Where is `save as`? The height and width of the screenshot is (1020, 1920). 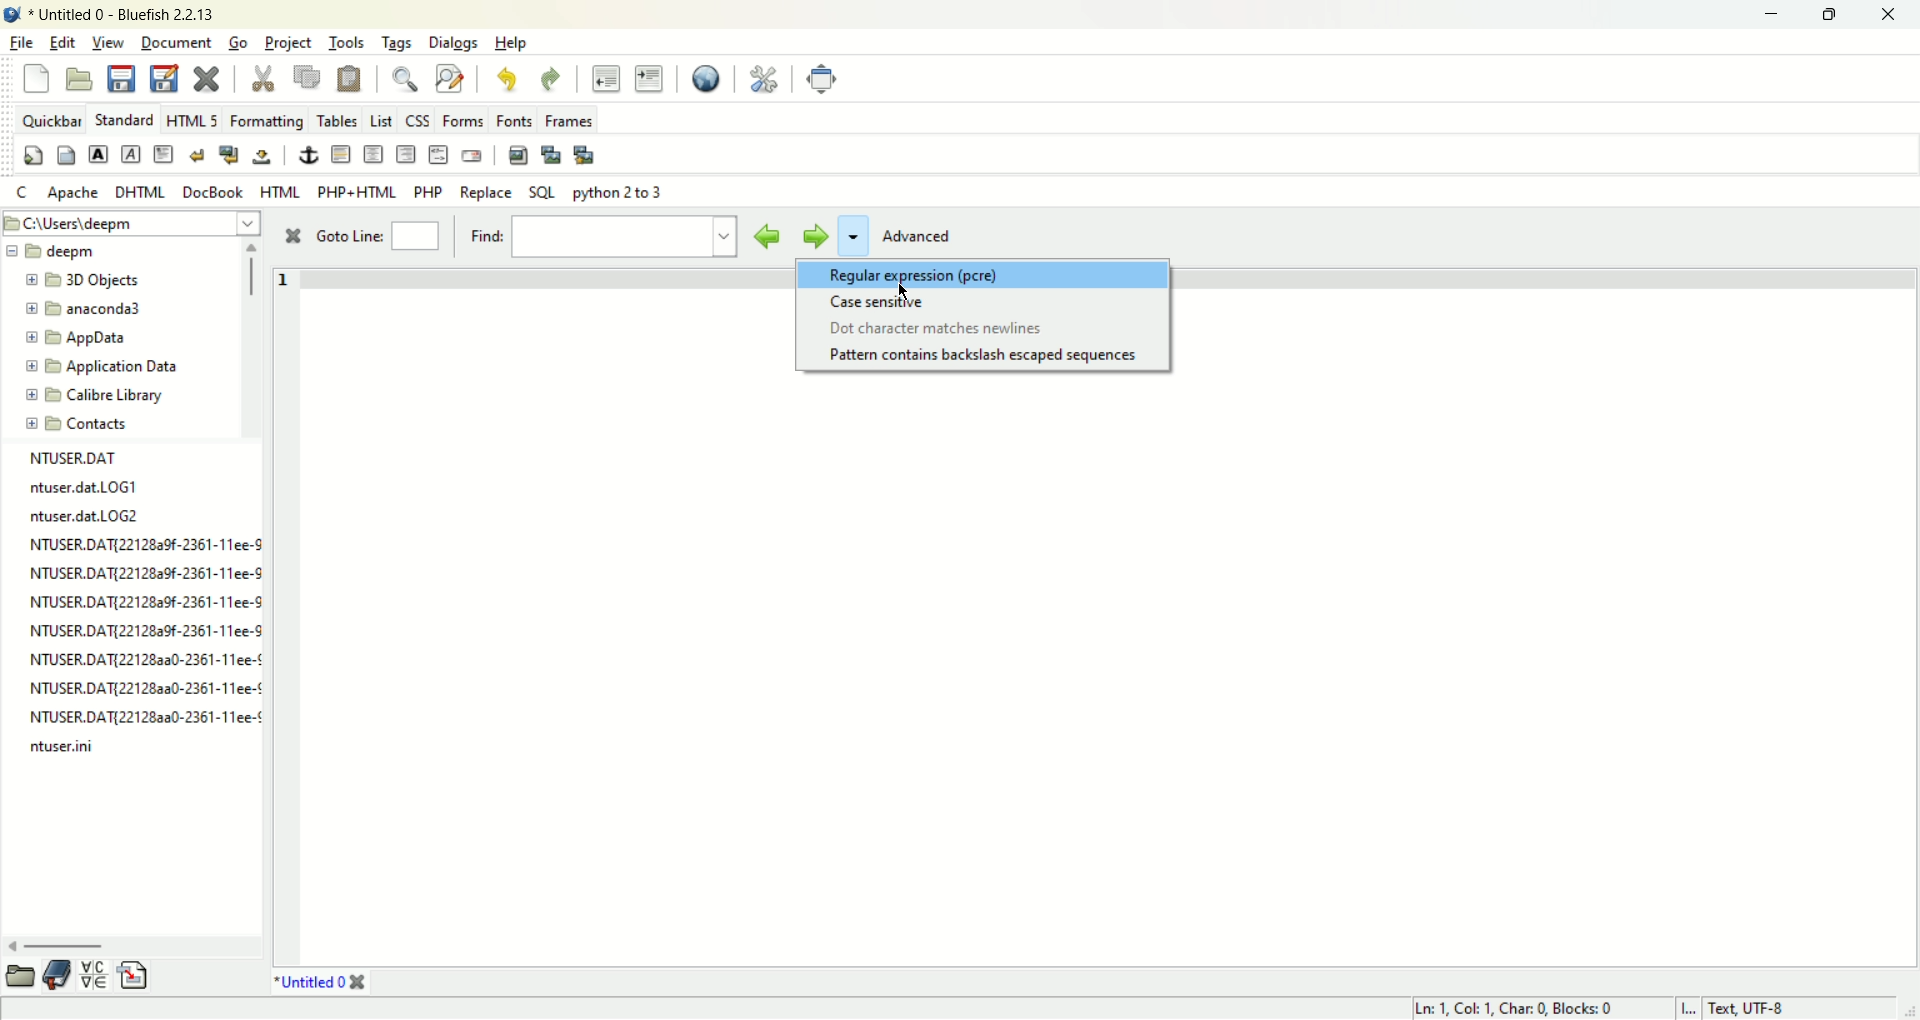 save as is located at coordinates (163, 79).